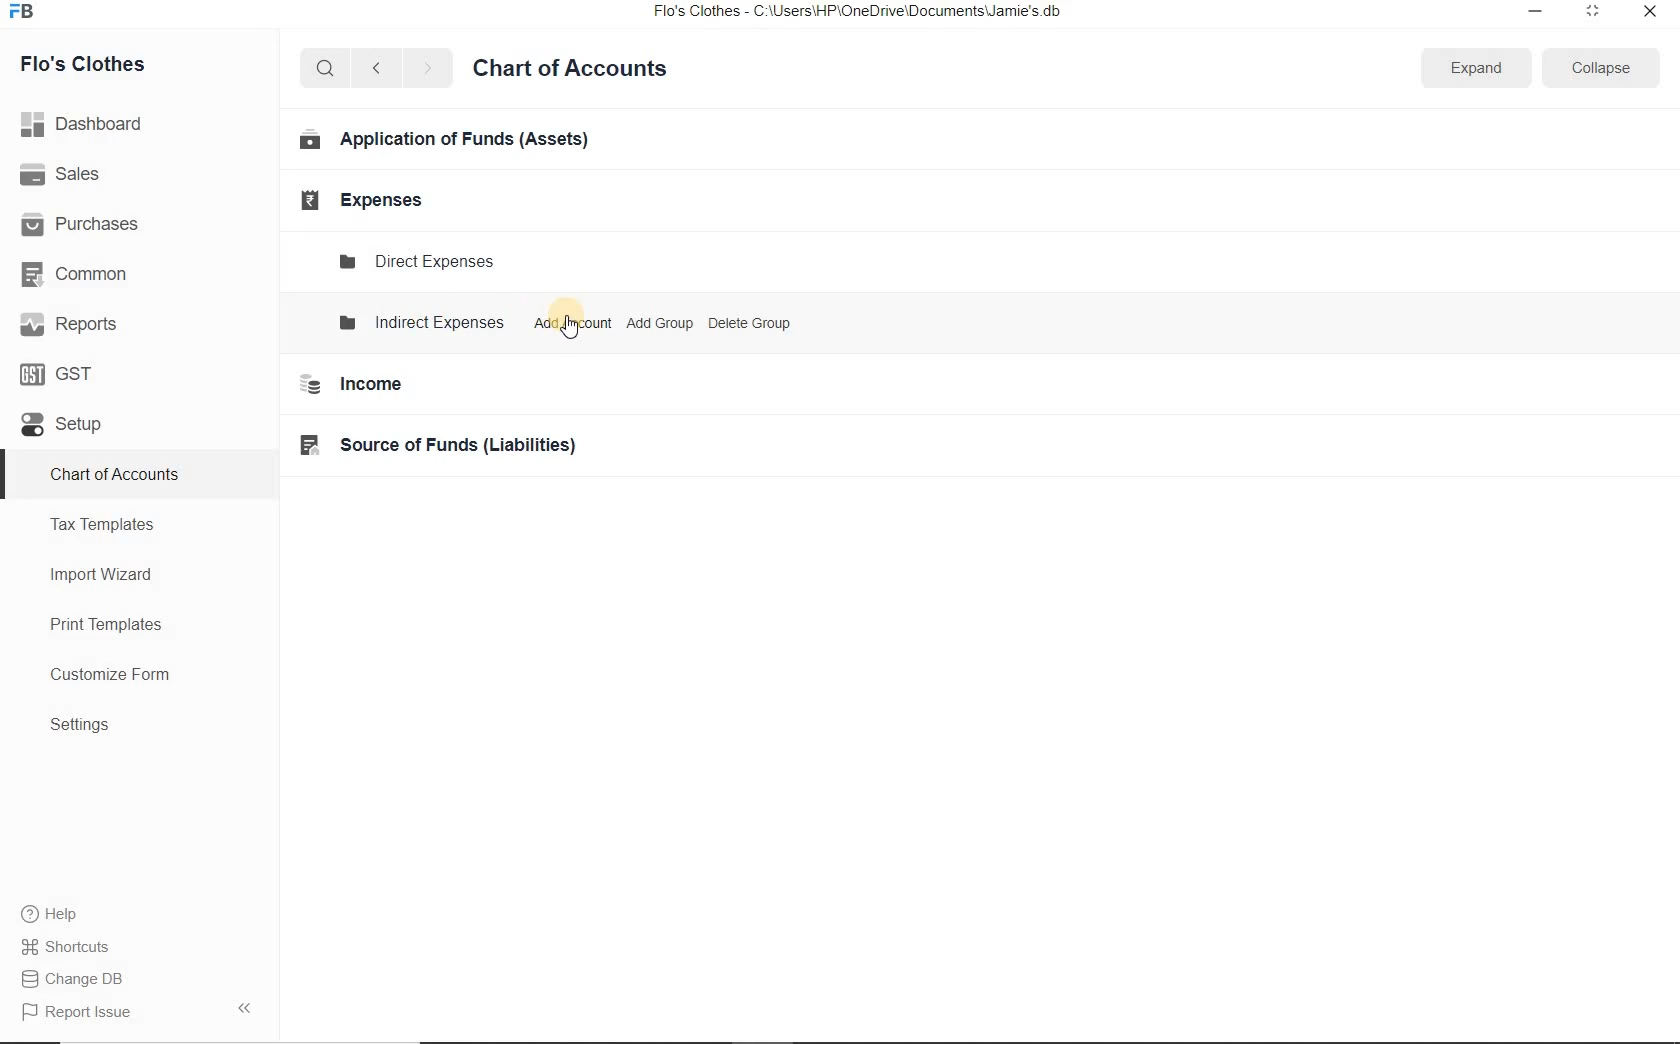 The width and height of the screenshot is (1680, 1044). Describe the element at coordinates (59, 373) in the screenshot. I see `GST` at that location.